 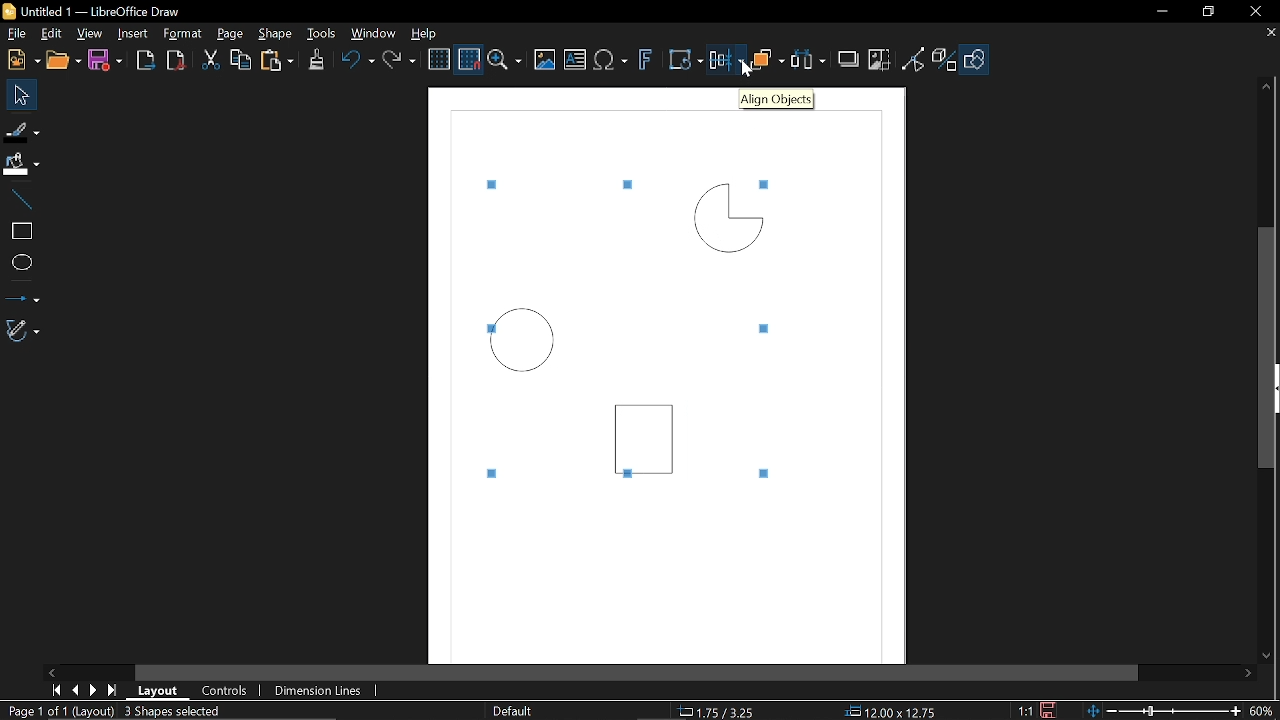 I want to click on Redo, so click(x=402, y=61).